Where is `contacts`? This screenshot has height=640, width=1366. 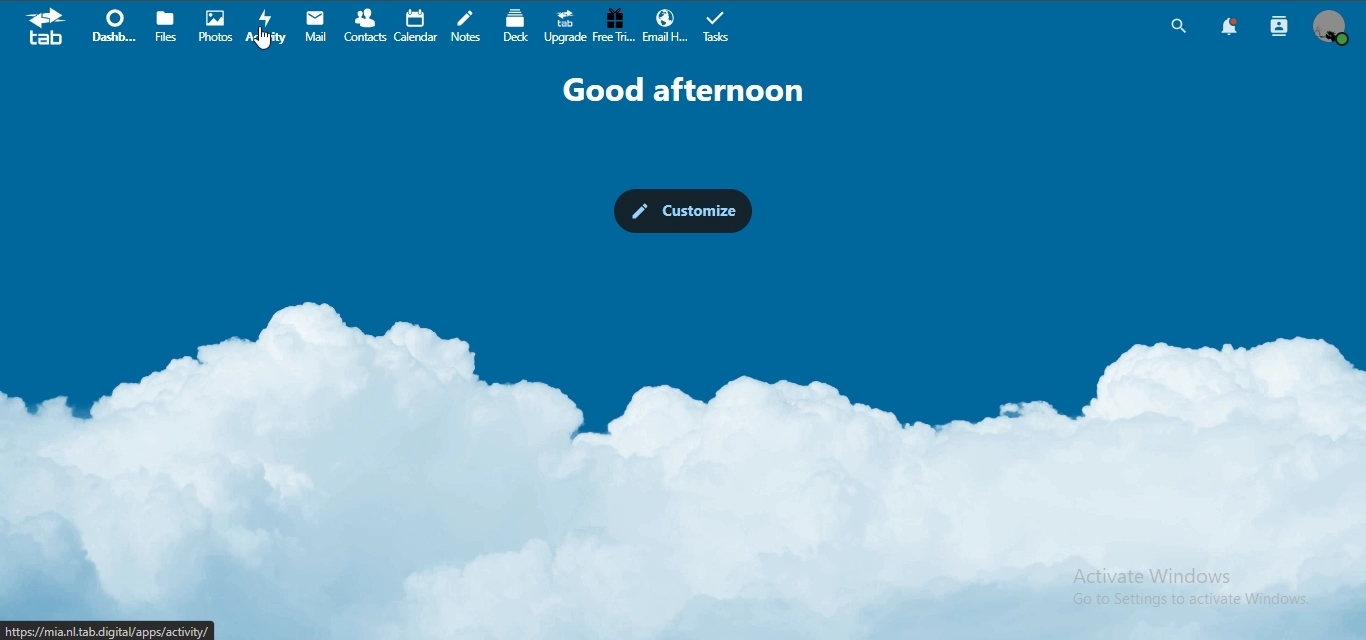 contacts is located at coordinates (366, 23).